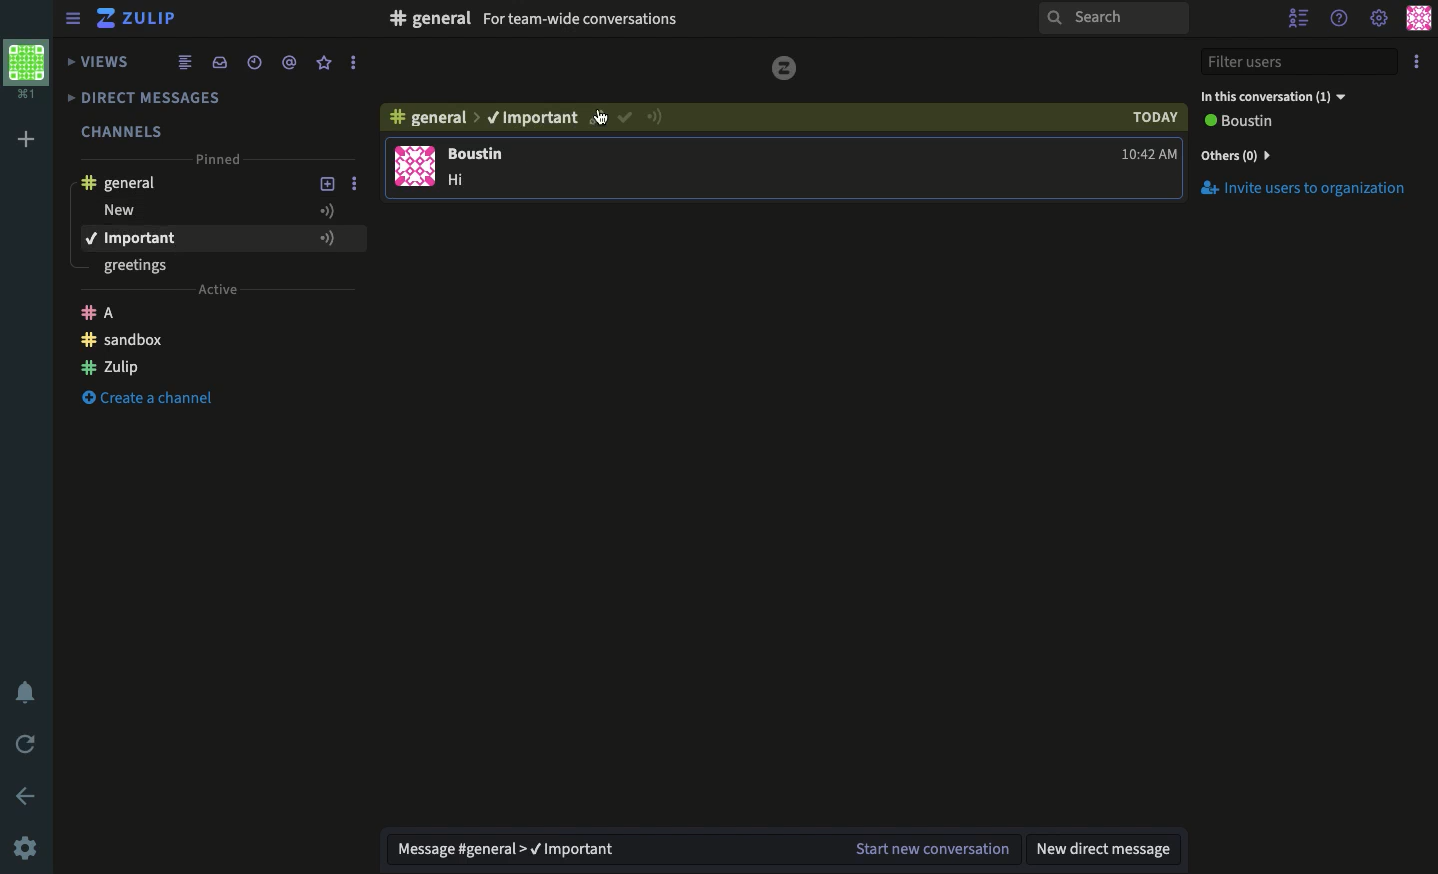  I want to click on Resolved, so click(625, 120).